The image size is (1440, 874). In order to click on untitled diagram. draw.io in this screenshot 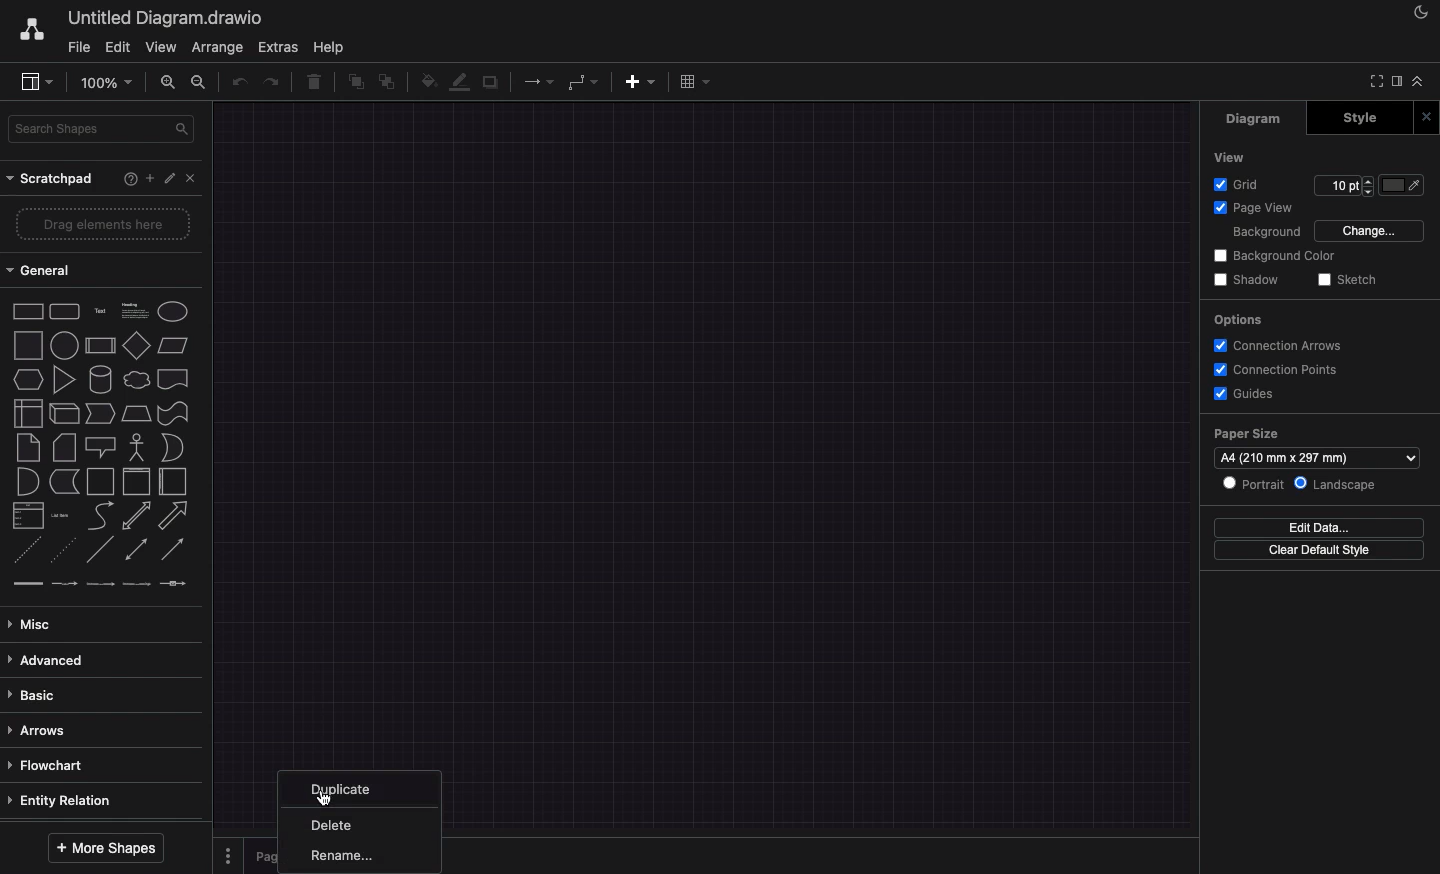, I will do `click(165, 18)`.